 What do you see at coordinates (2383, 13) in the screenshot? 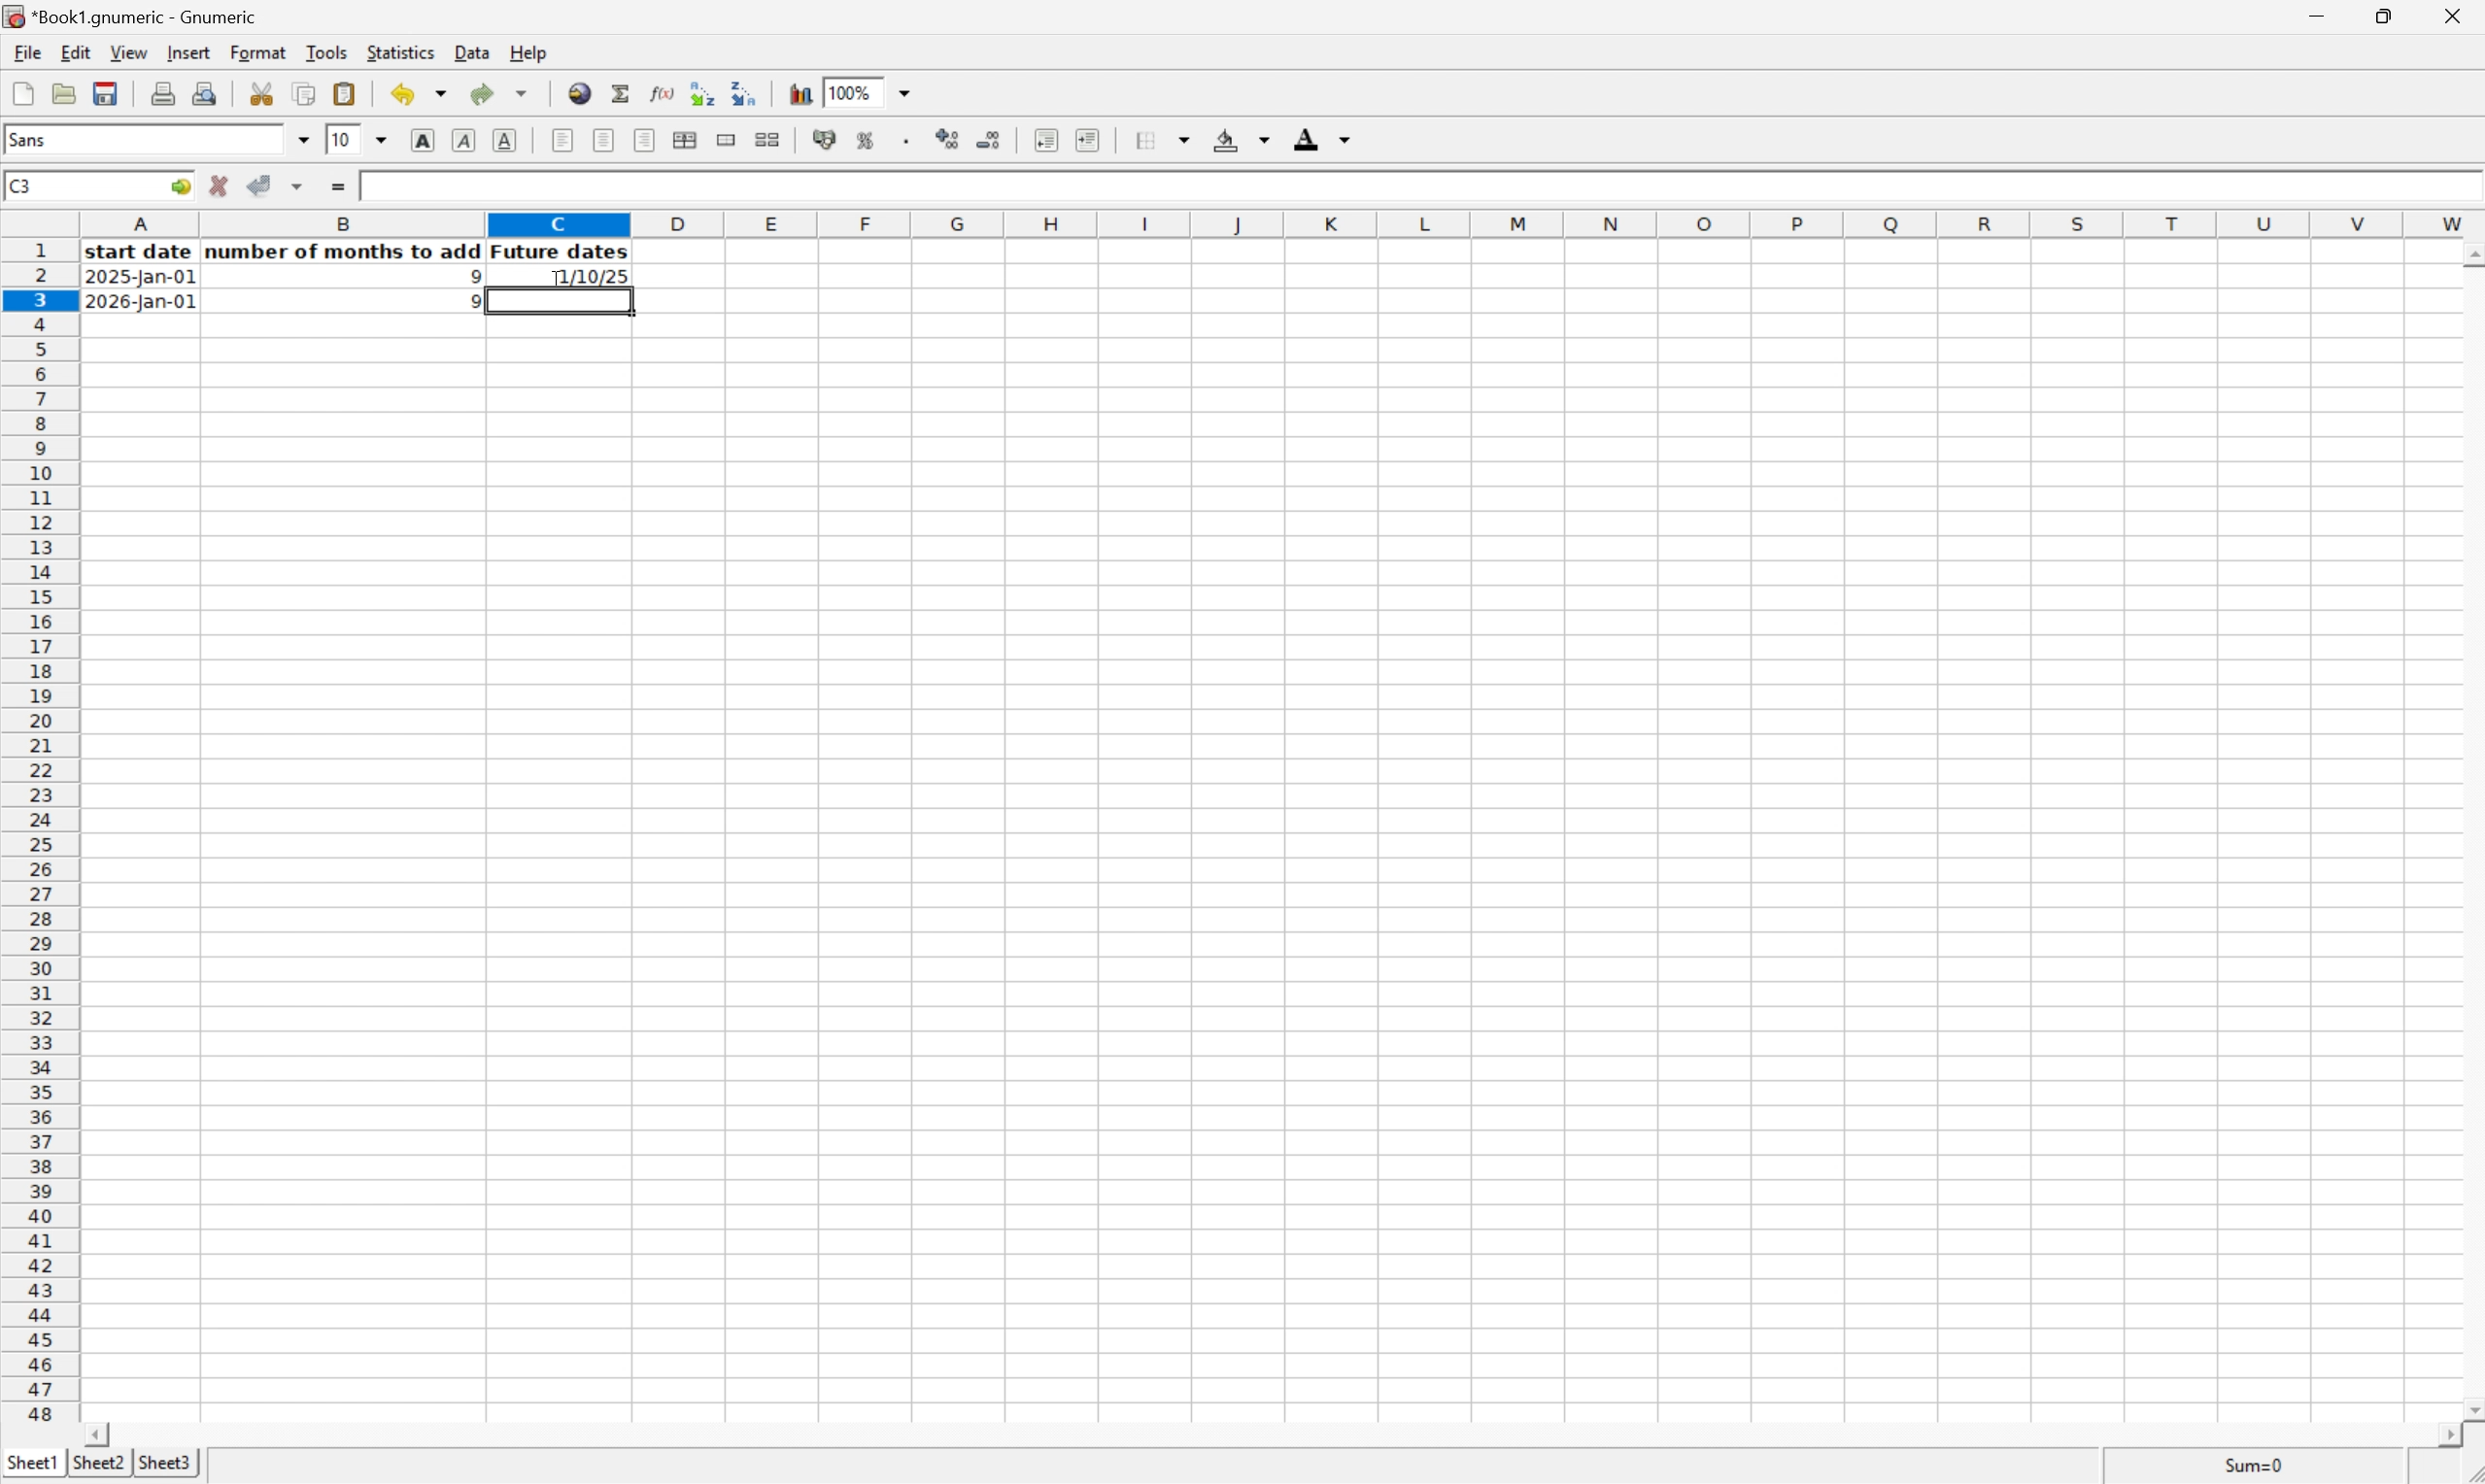
I see `Restore Down` at bounding box center [2383, 13].